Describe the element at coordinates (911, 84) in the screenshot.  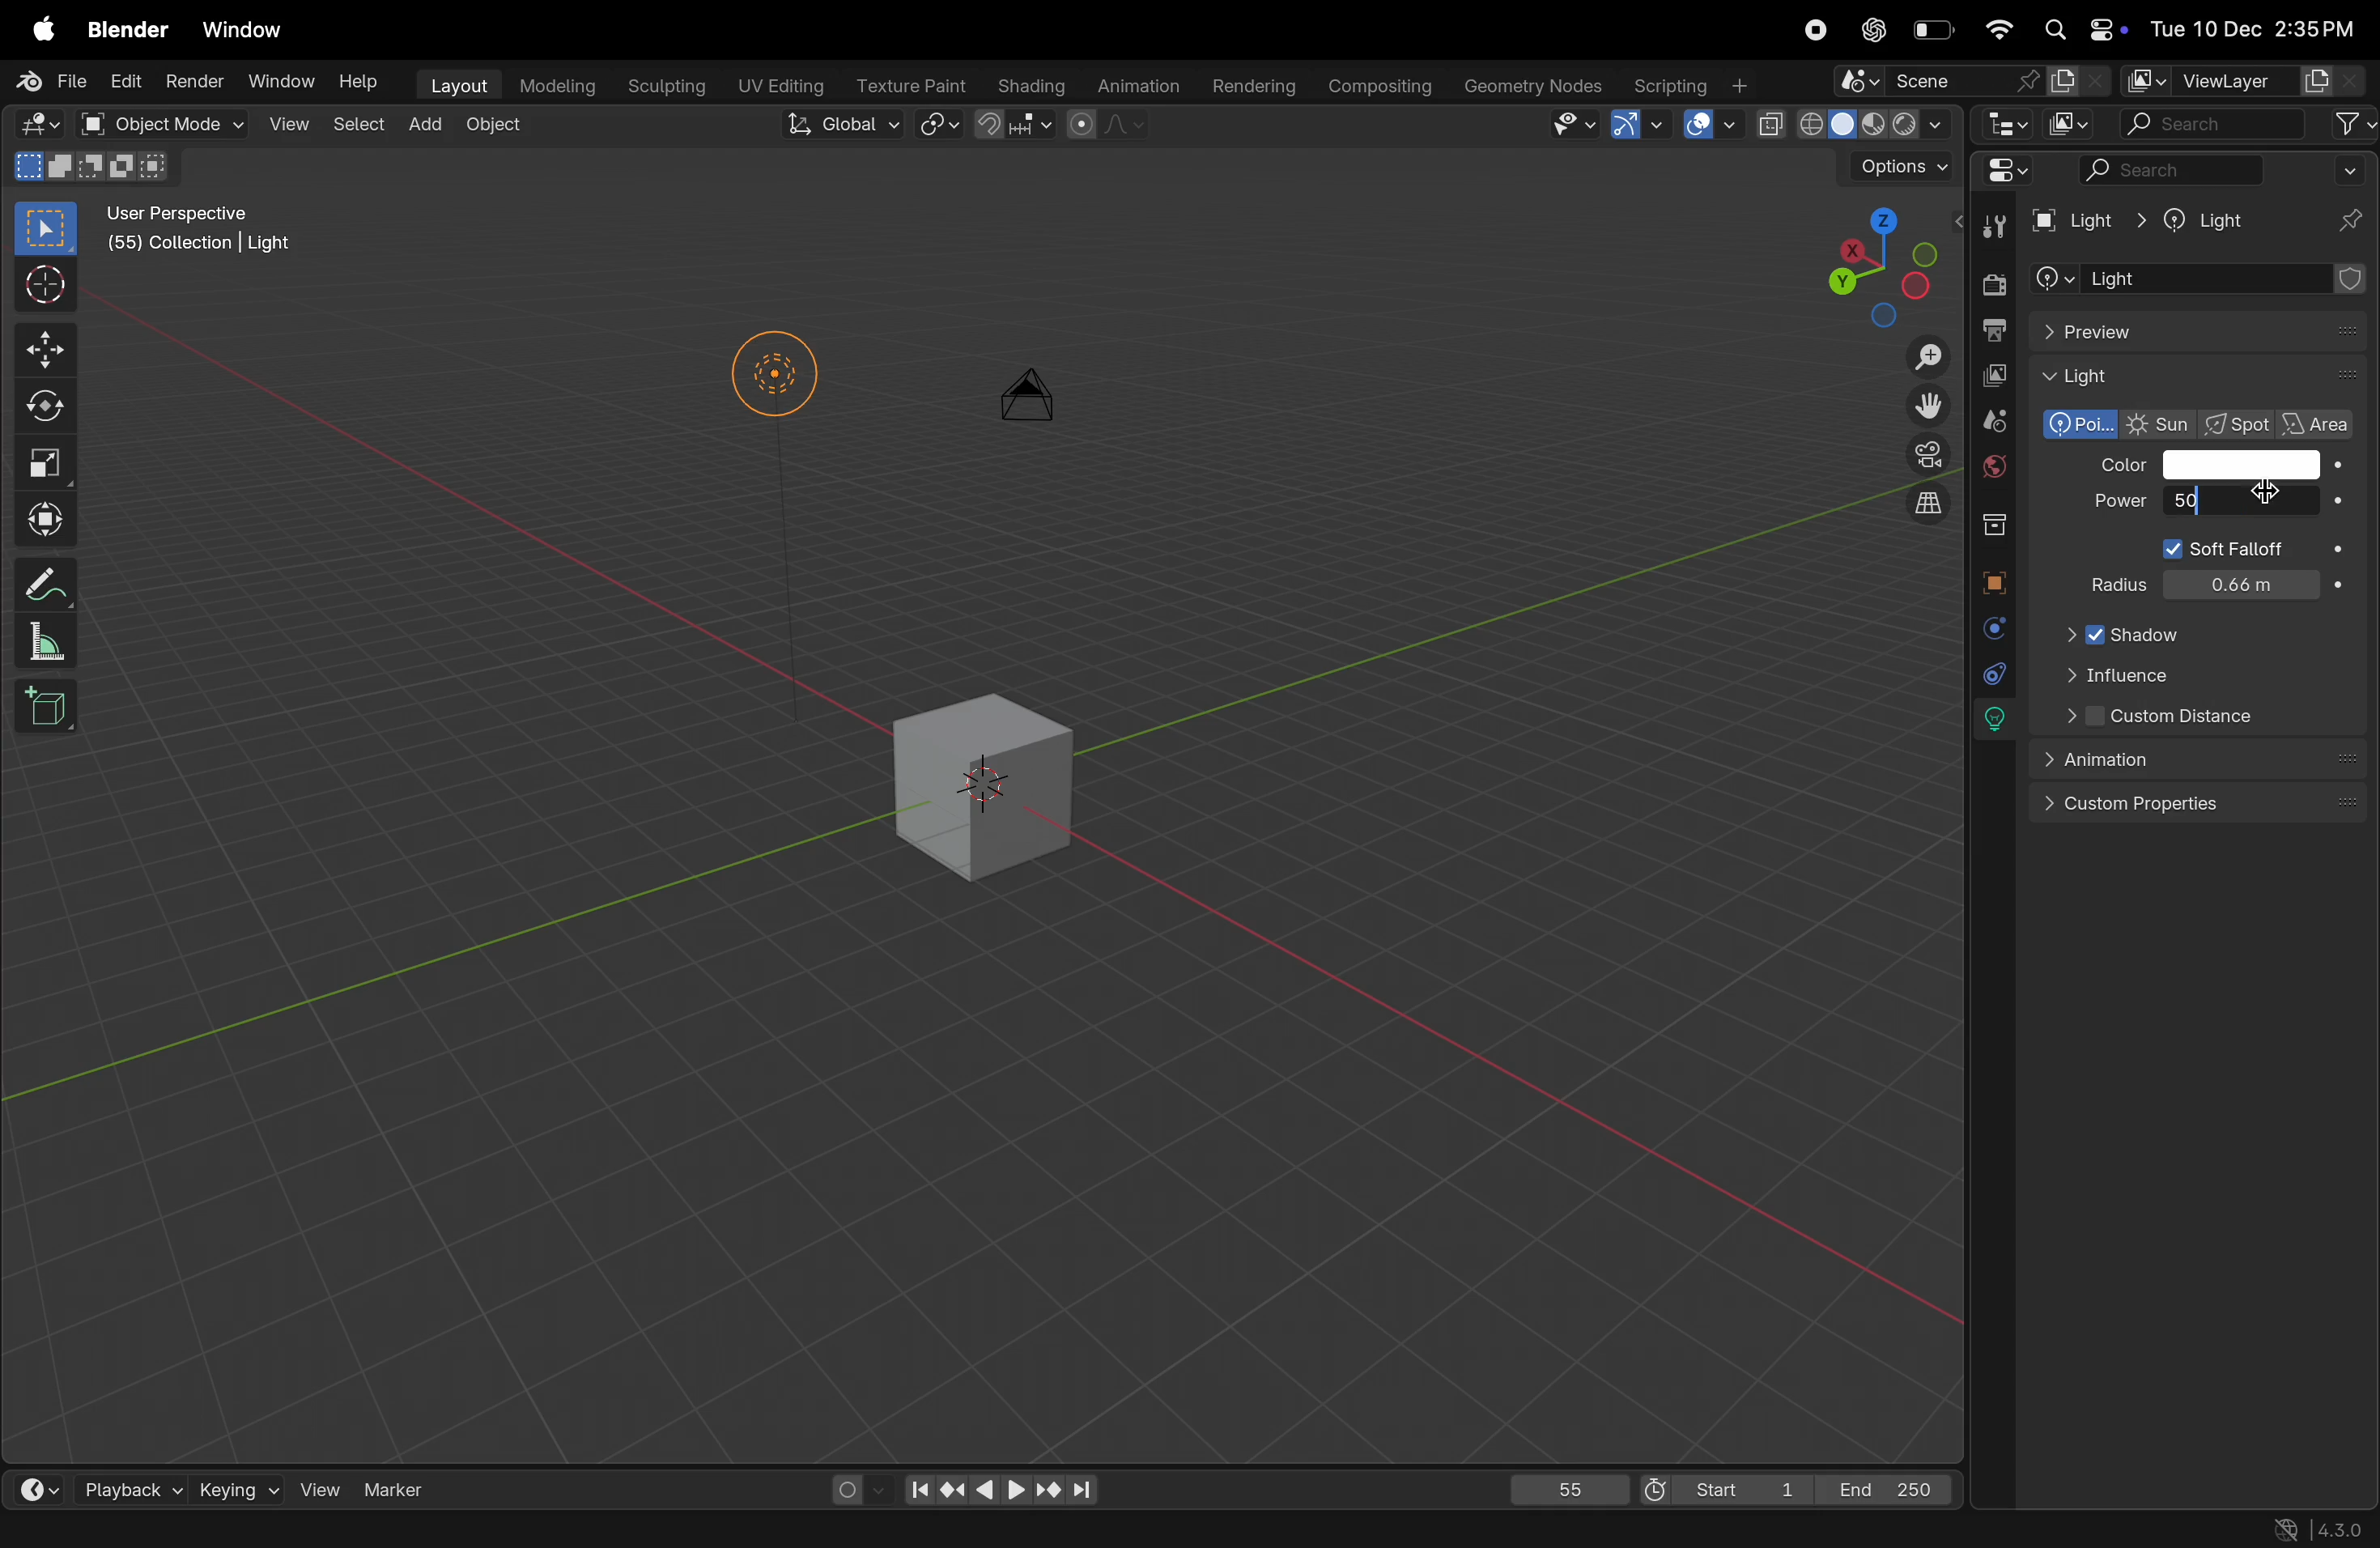
I see `Texture paint` at that location.